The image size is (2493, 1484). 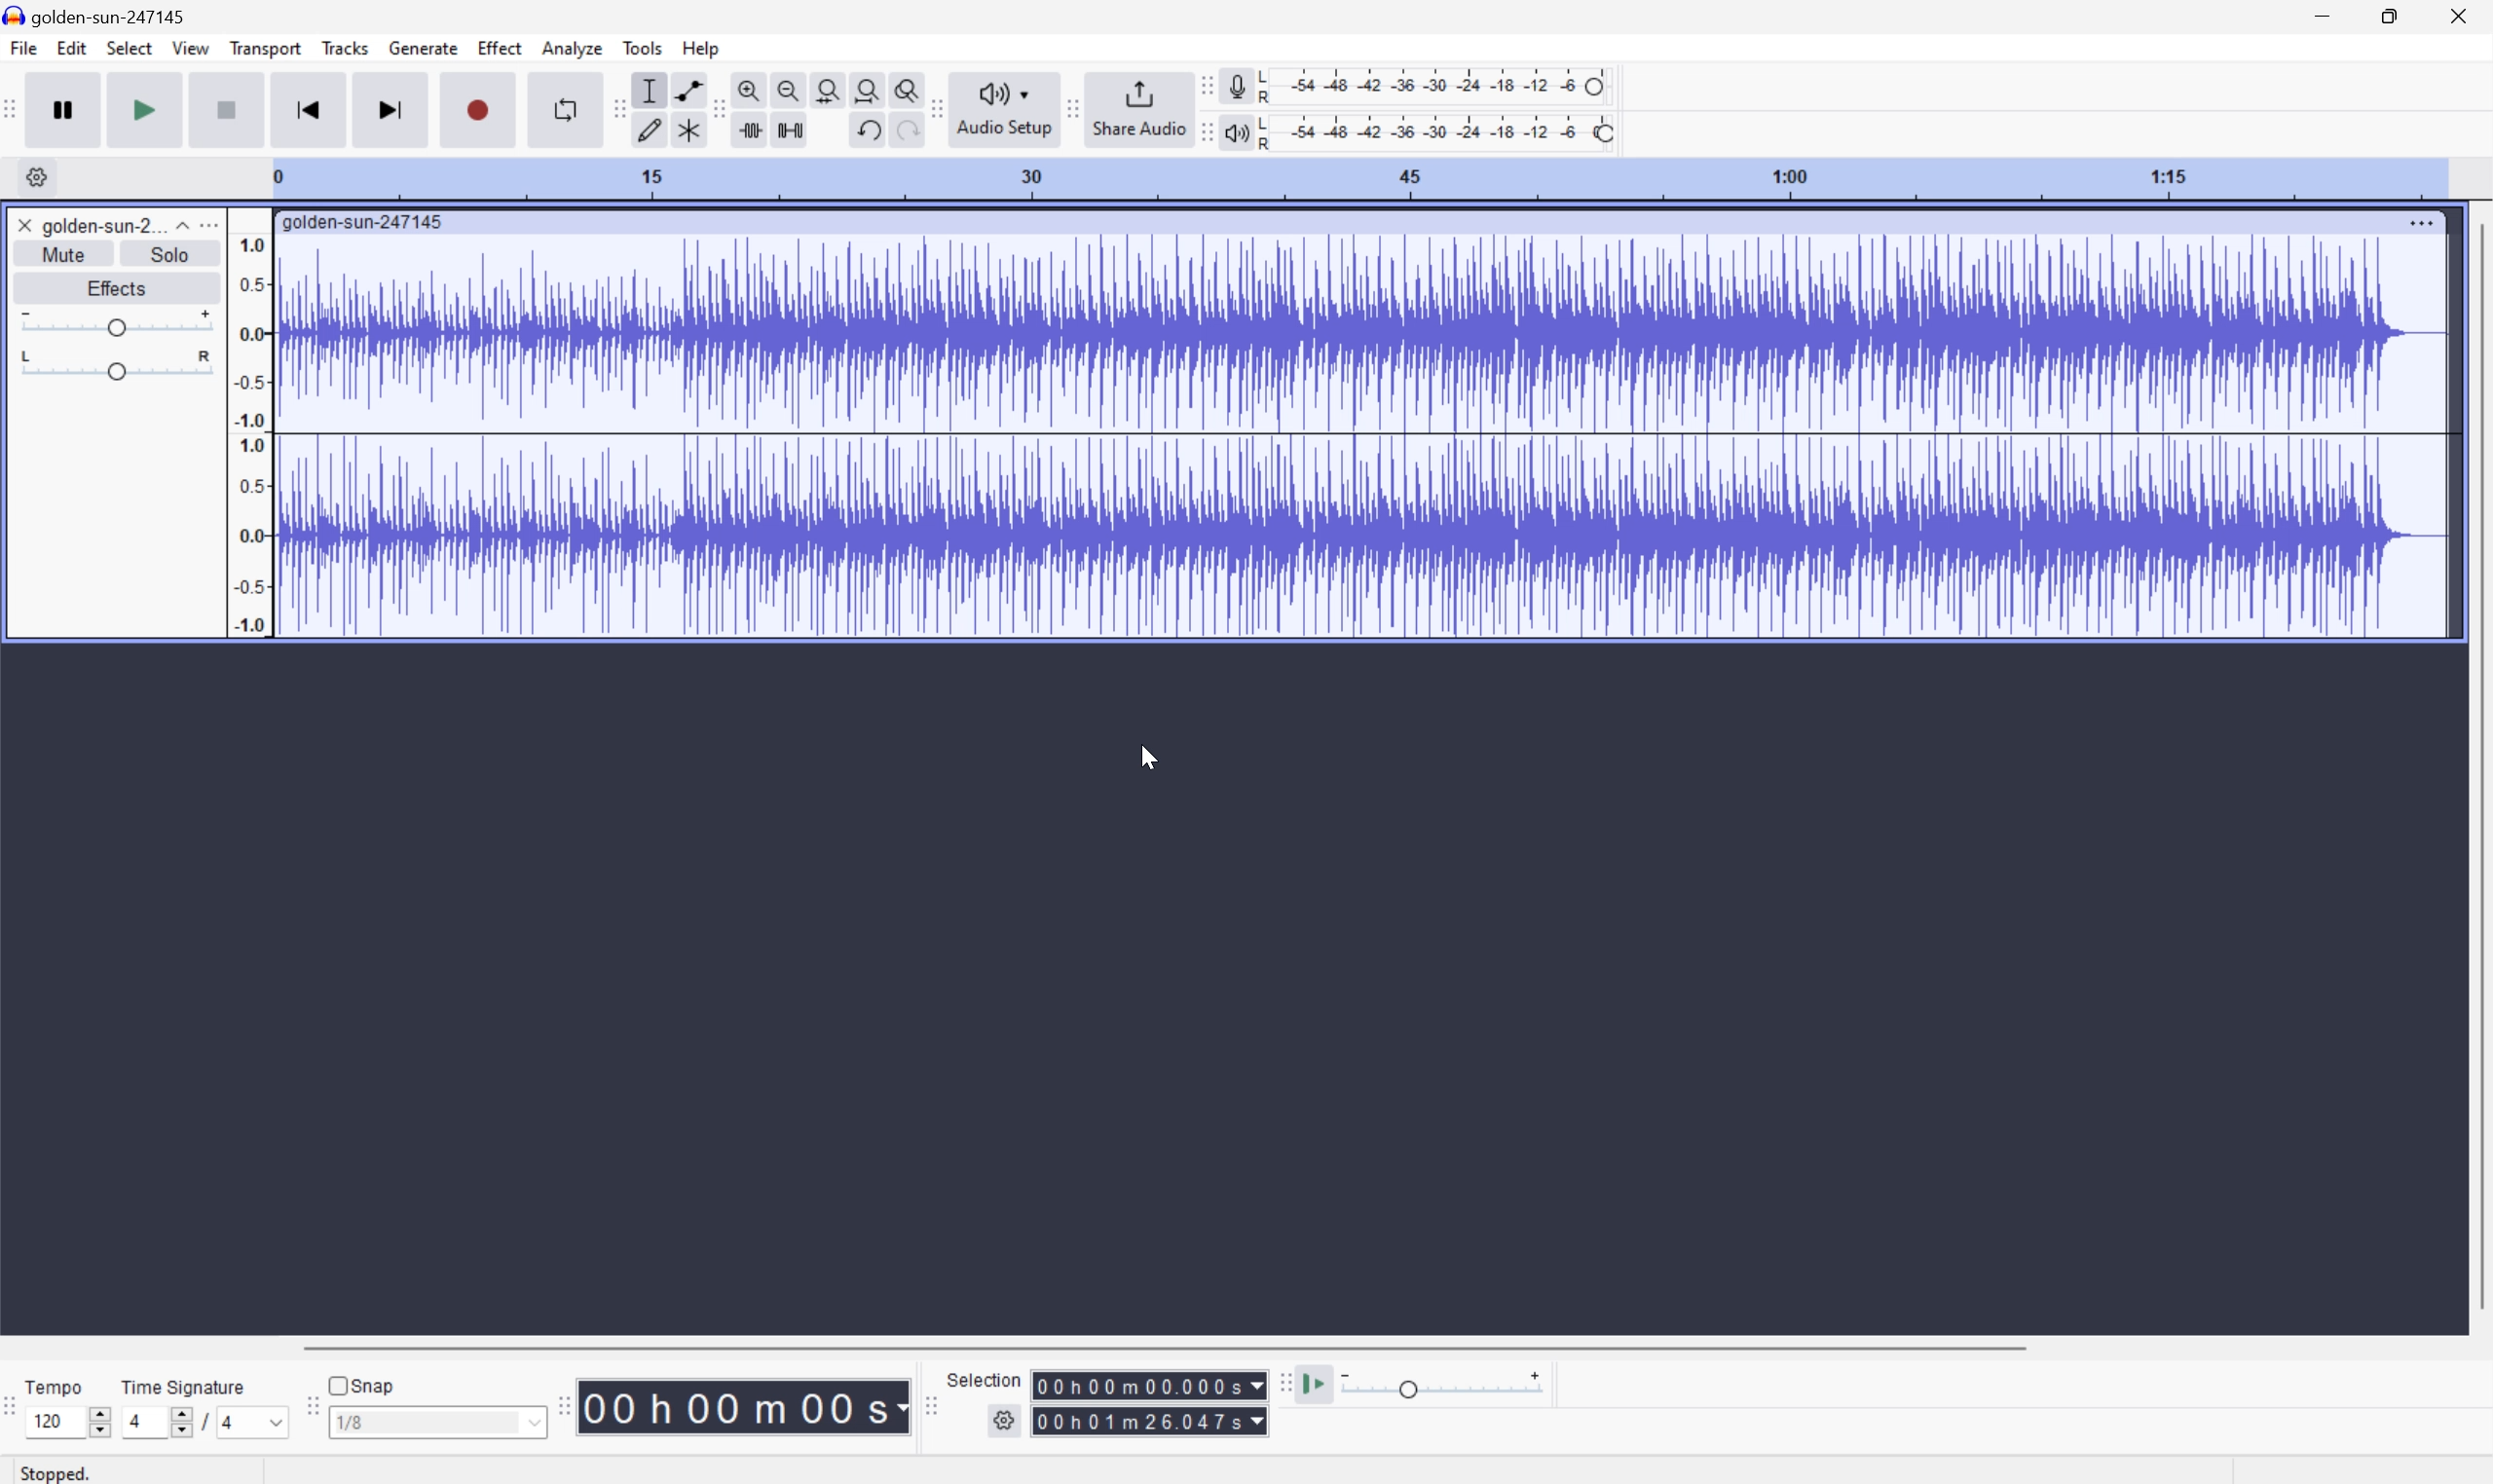 What do you see at coordinates (128, 48) in the screenshot?
I see `Select` at bounding box center [128, 48].